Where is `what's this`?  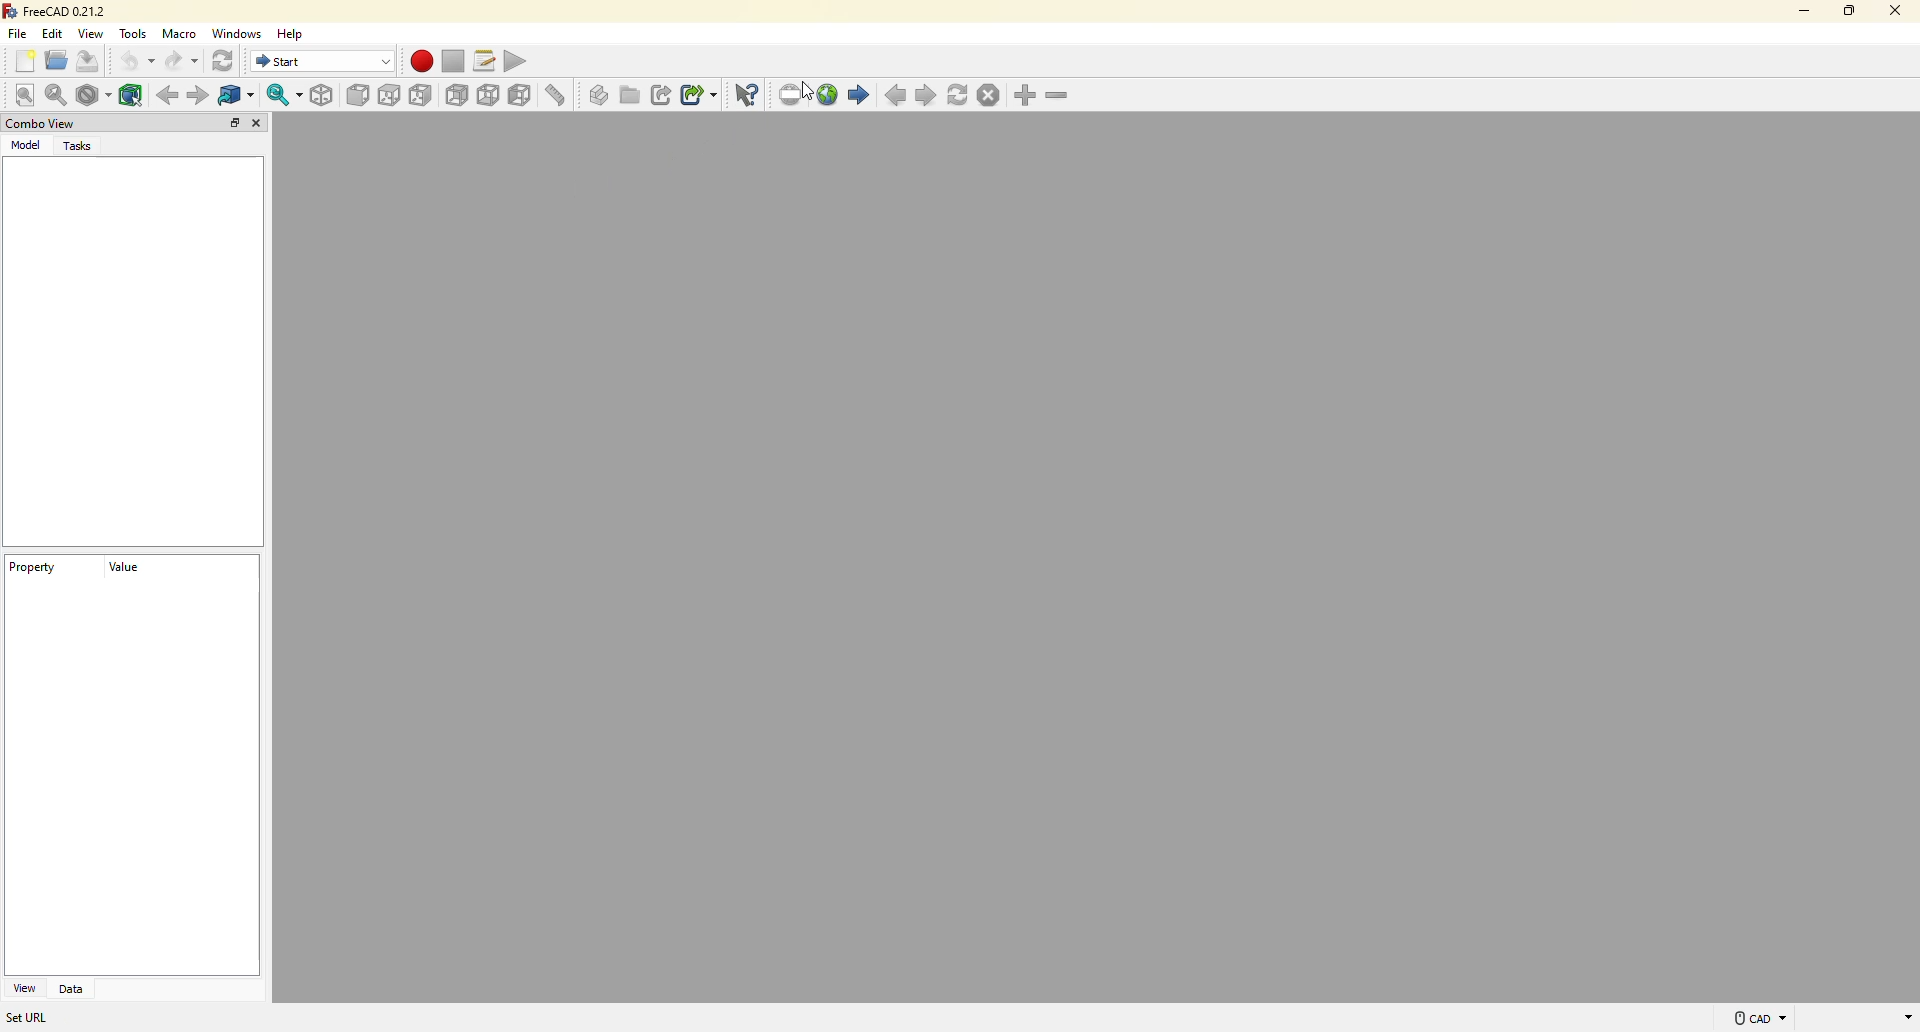
what's this is located at coordinates (749, 94).